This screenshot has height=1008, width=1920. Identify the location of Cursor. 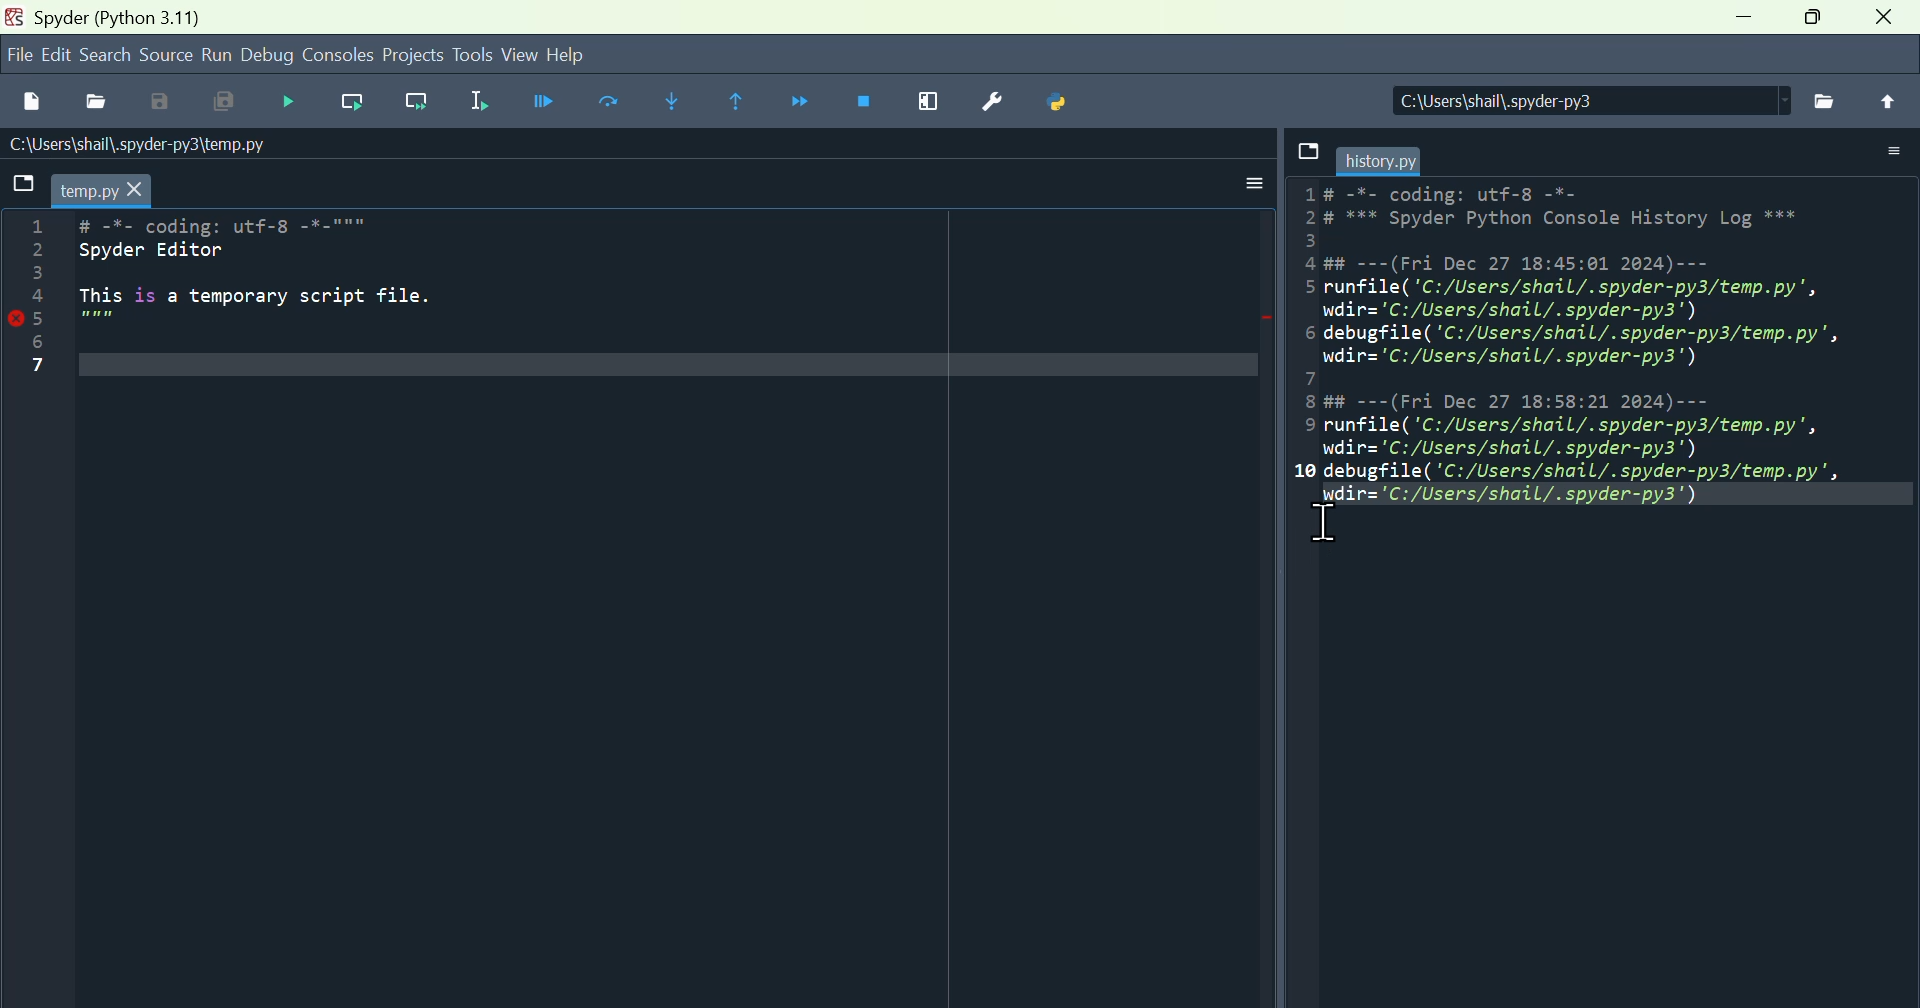
(1322, 526).